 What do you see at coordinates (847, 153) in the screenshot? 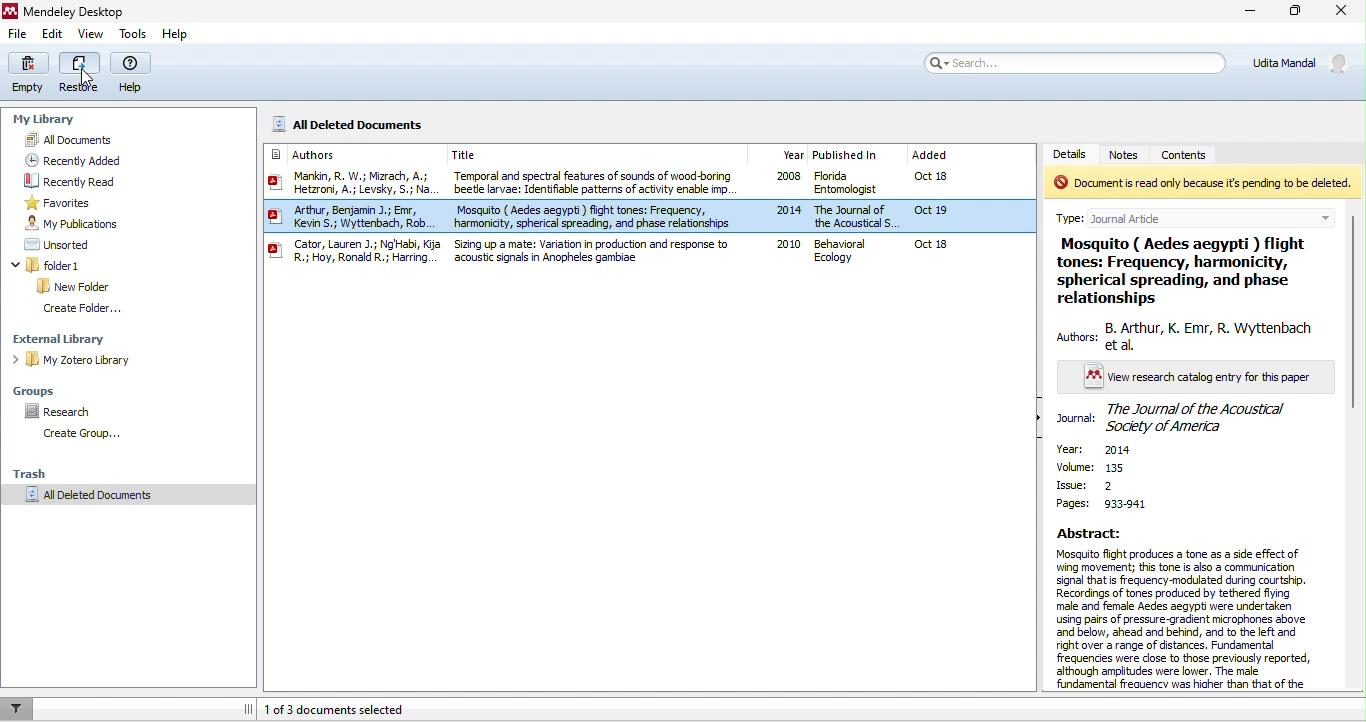
I see `published in` at bounding box center [847, 153].